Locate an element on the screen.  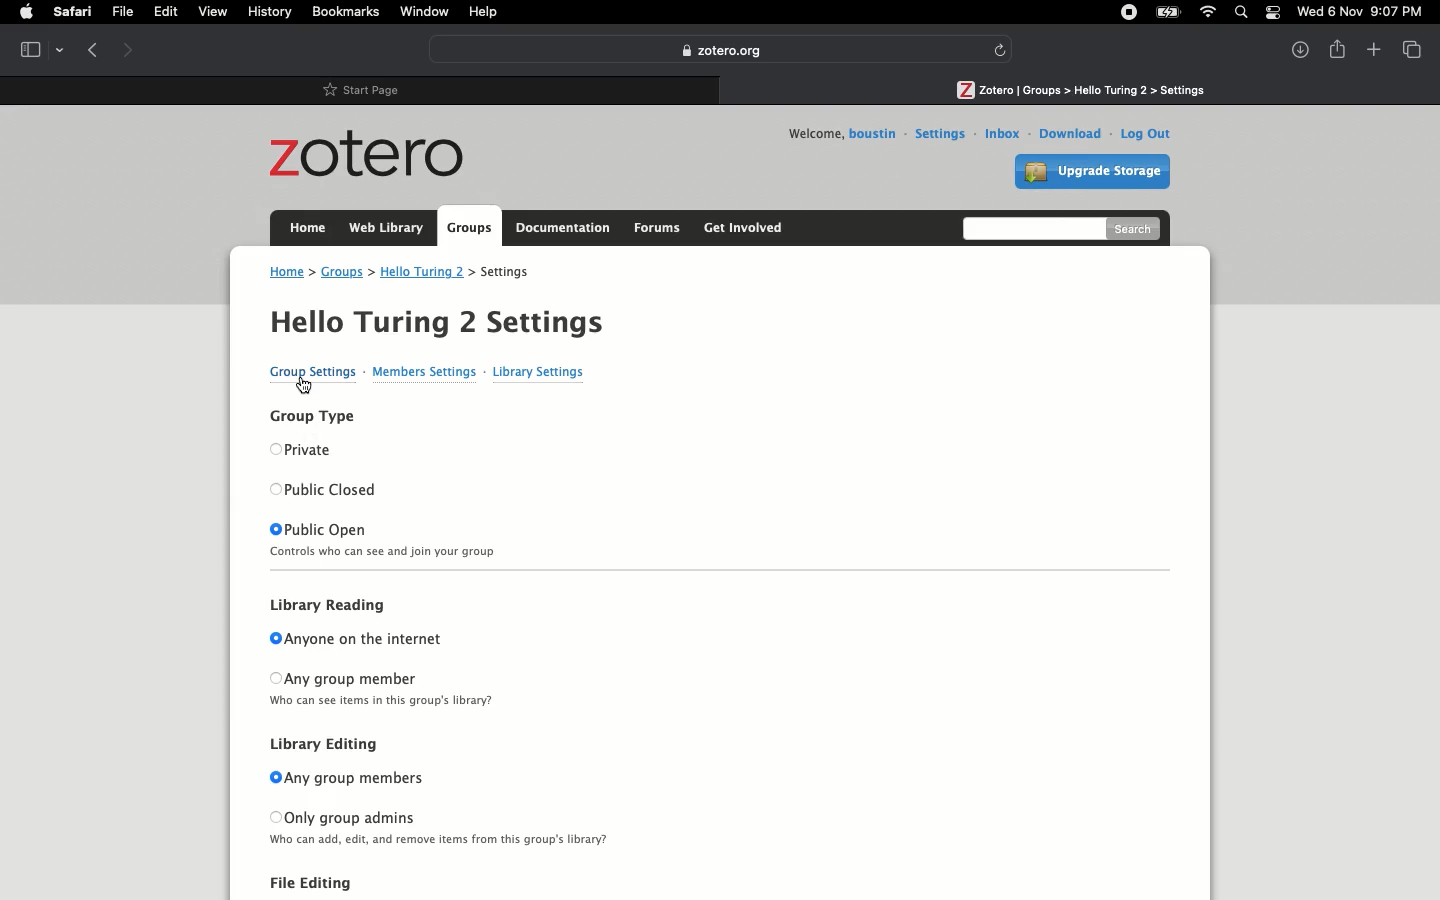
Welcome is located at coordinates (810, 133).